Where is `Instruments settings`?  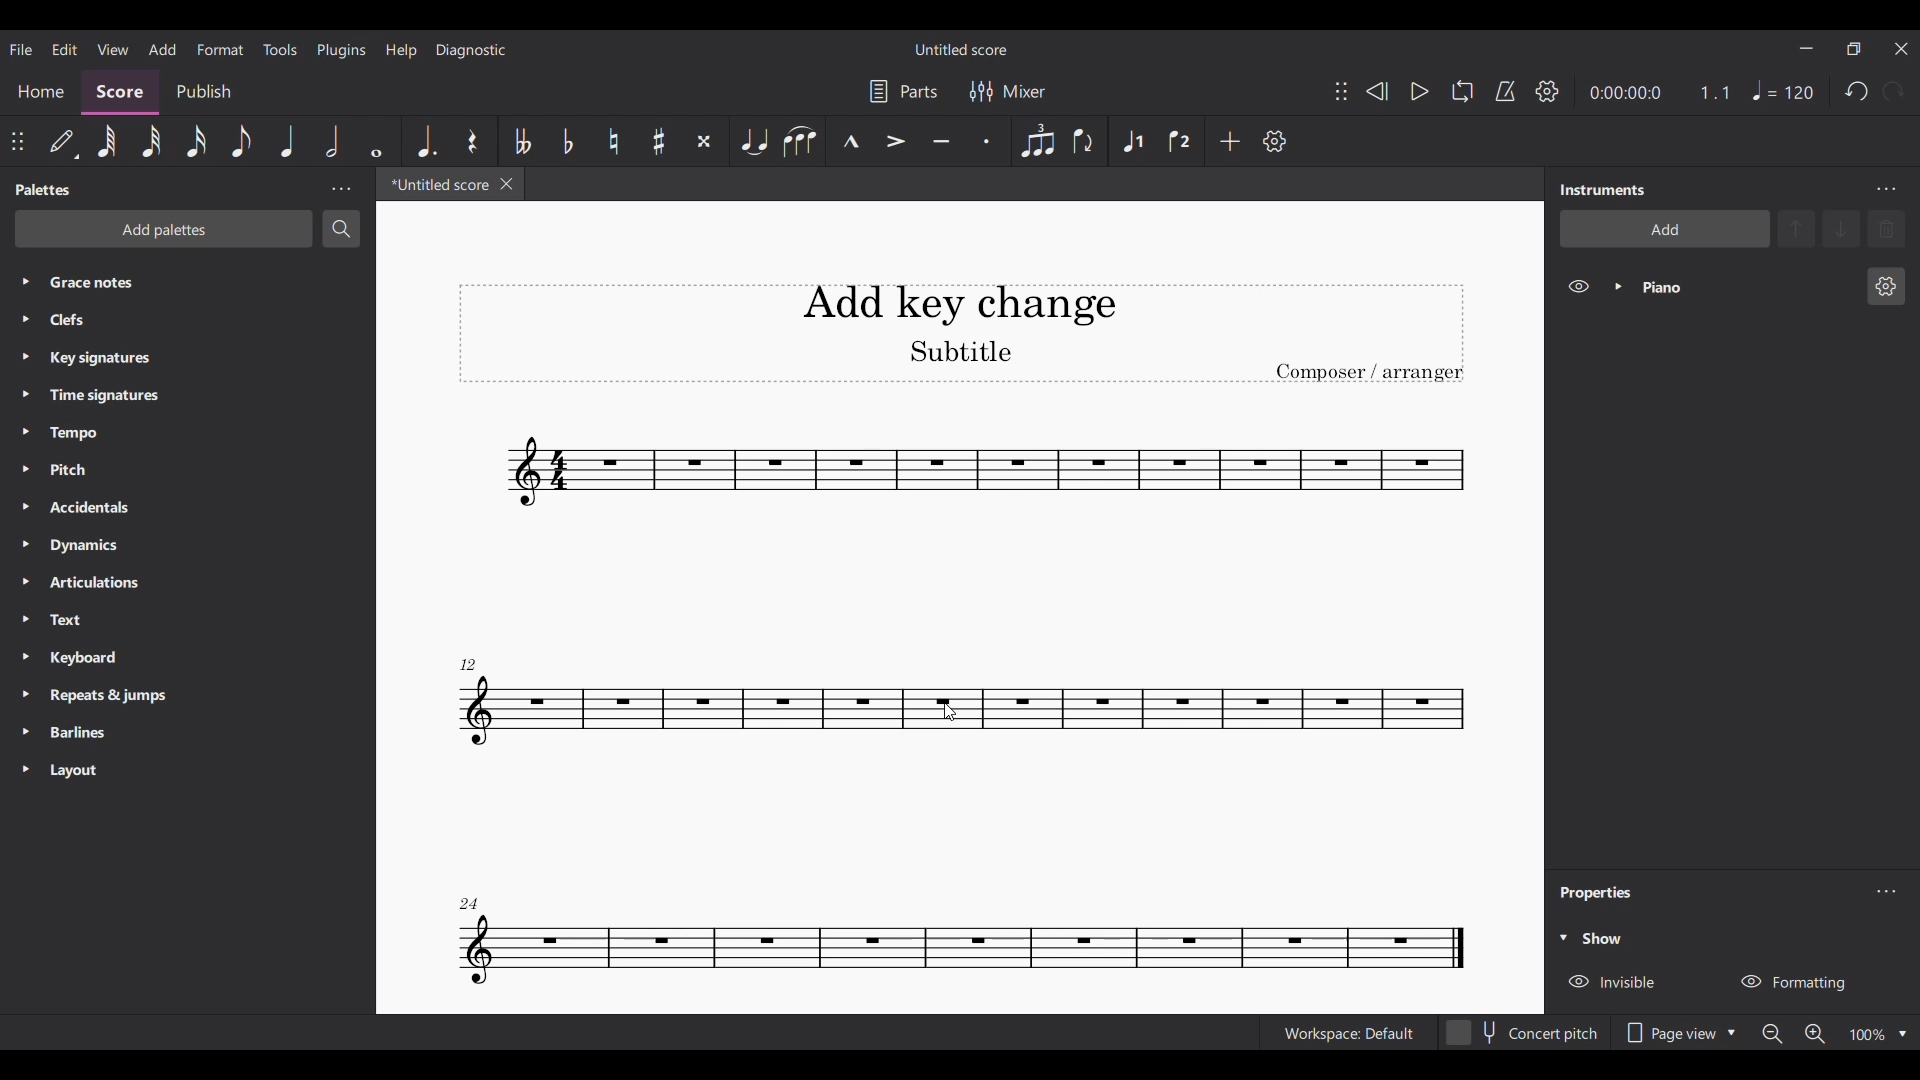
Instruments settings is located at coordinates (1885, 189).